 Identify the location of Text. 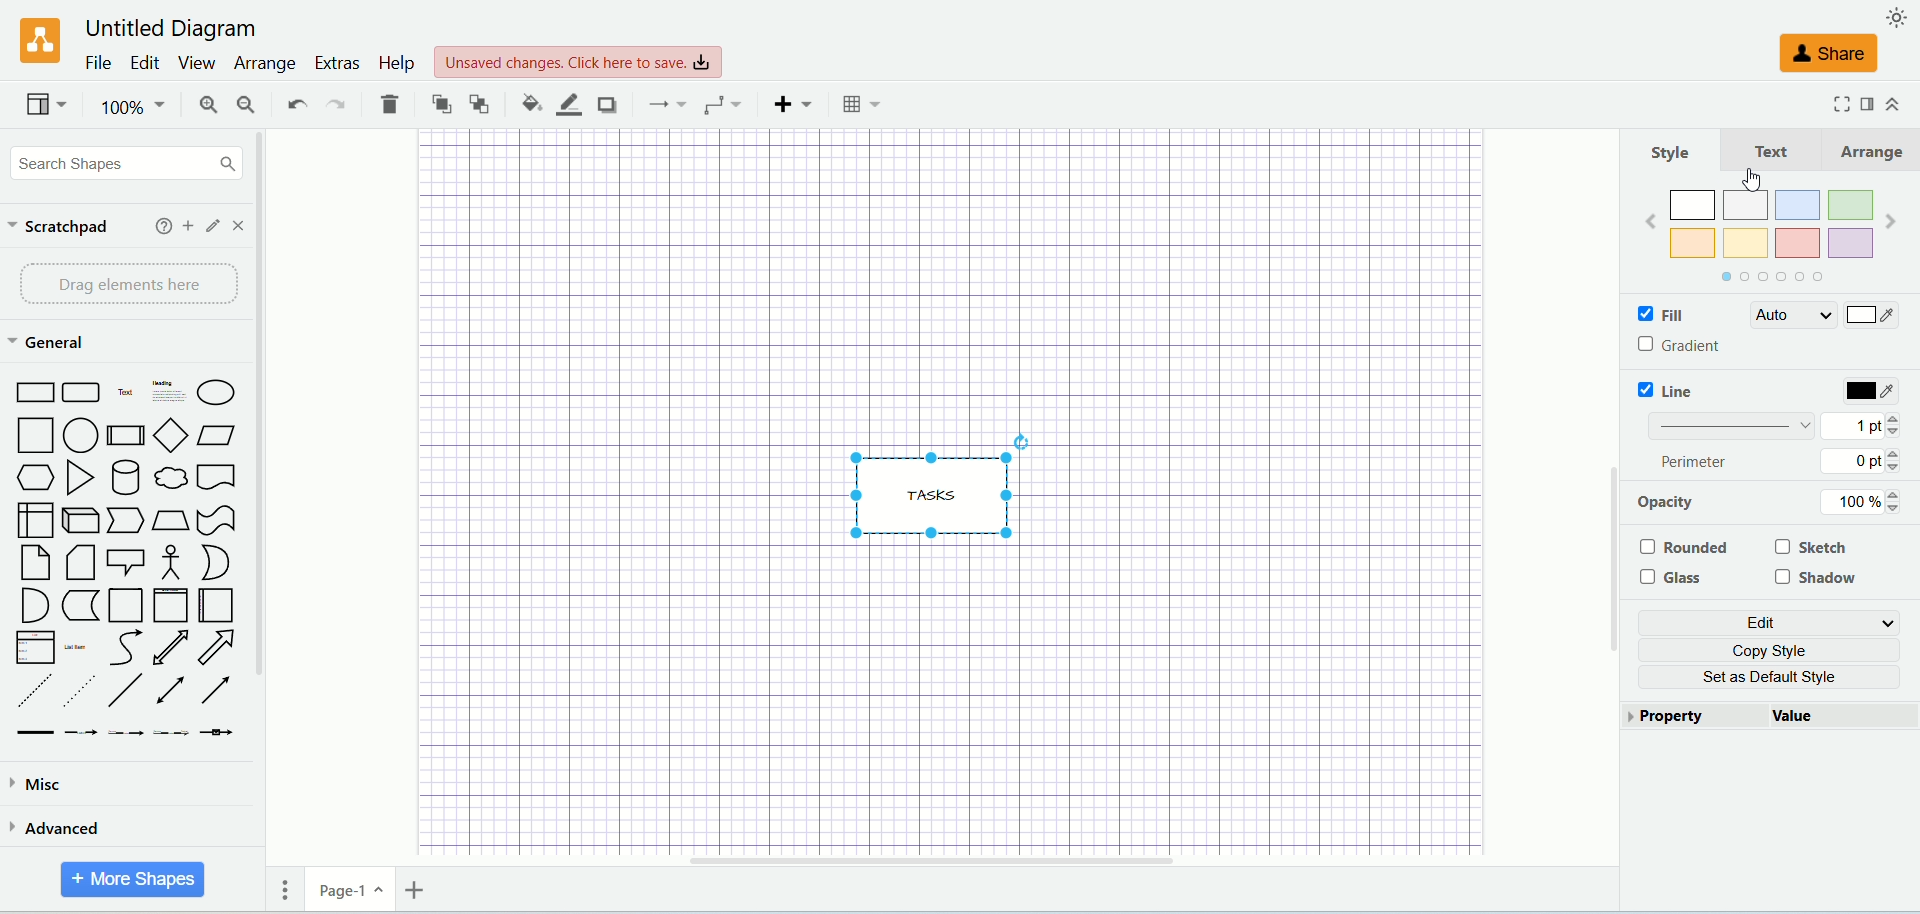
(126, 390).